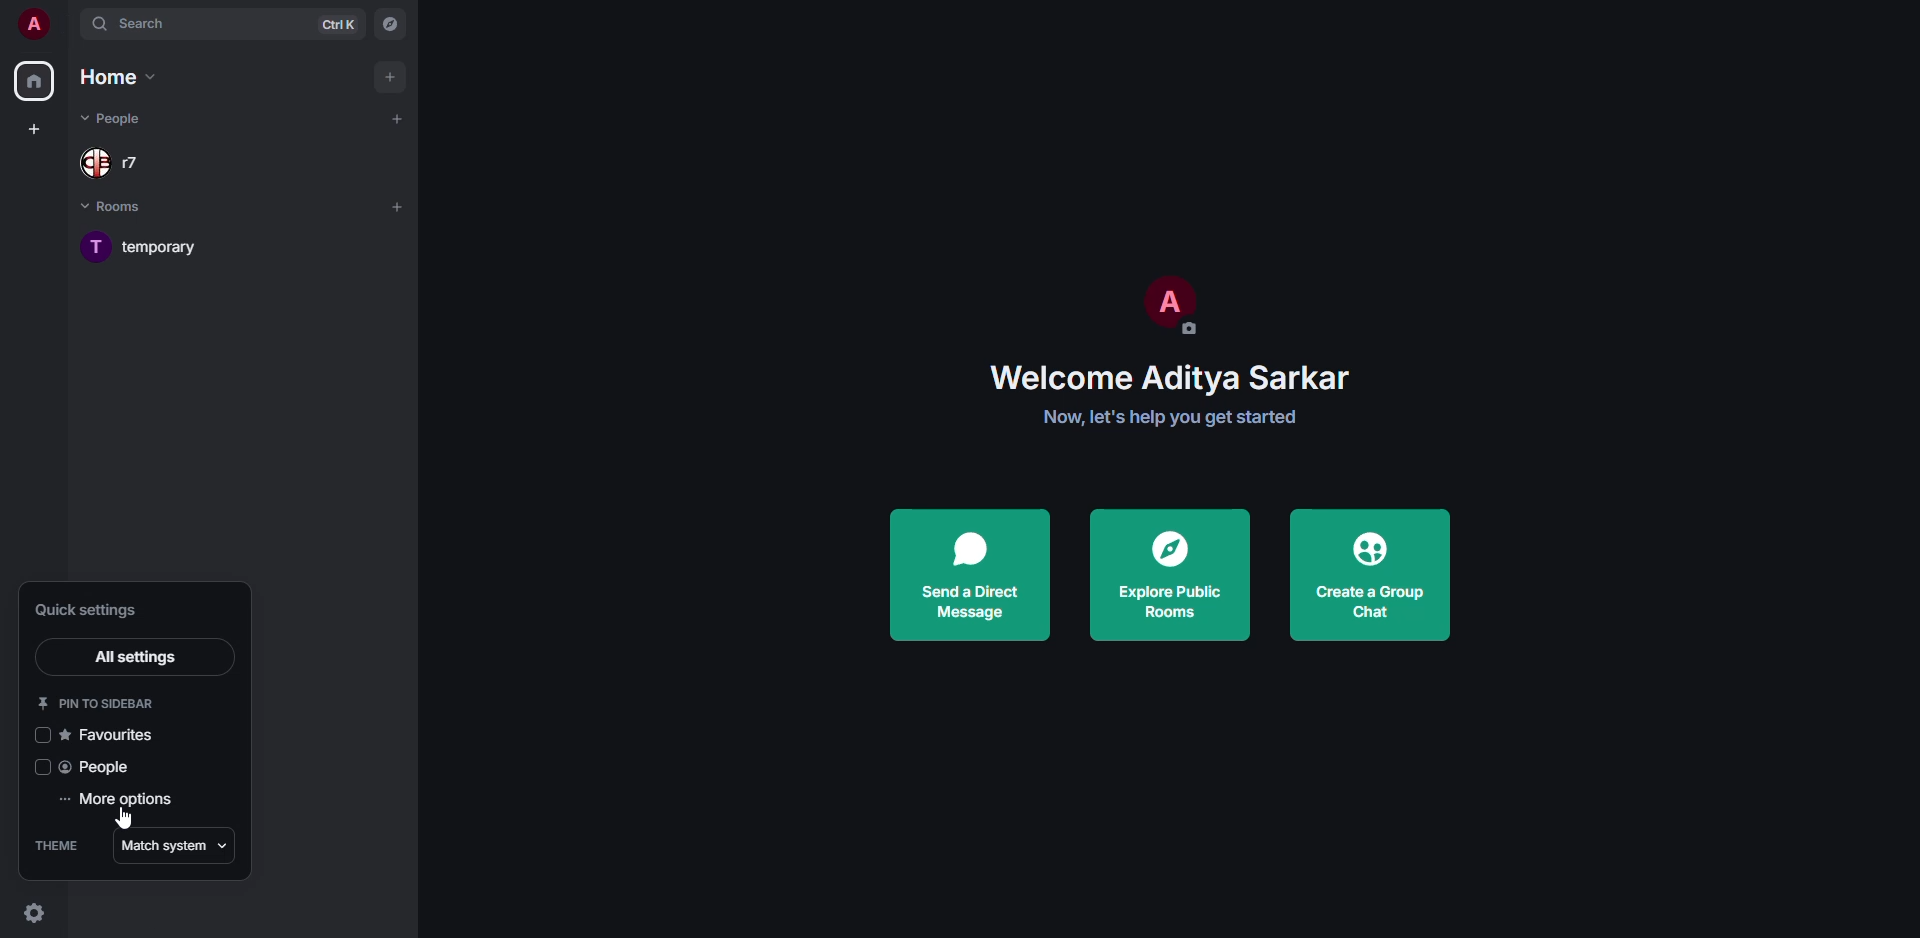  Describe the element at coordinates (397, 207) in the screenshot. I see `add` at that location.